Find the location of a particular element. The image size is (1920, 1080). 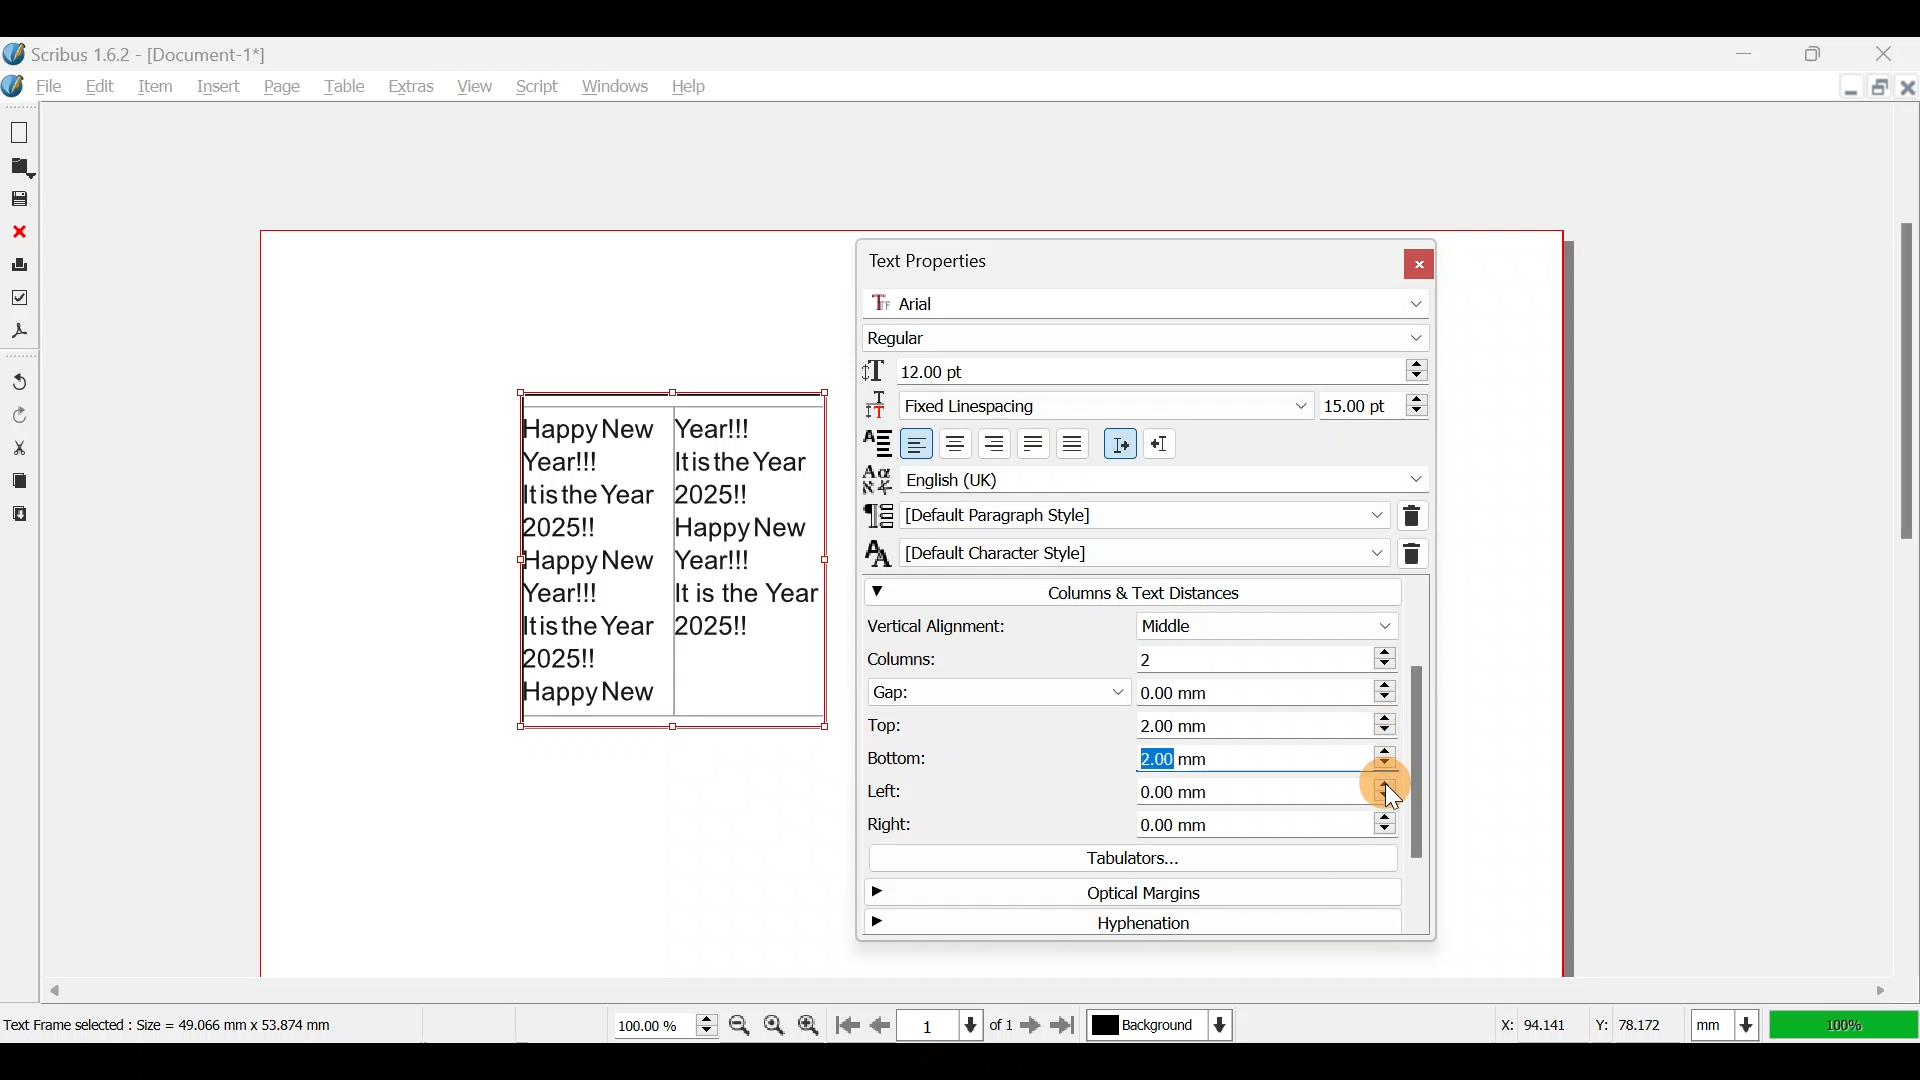

Preflight verifier is located at coordinates (22, 302).